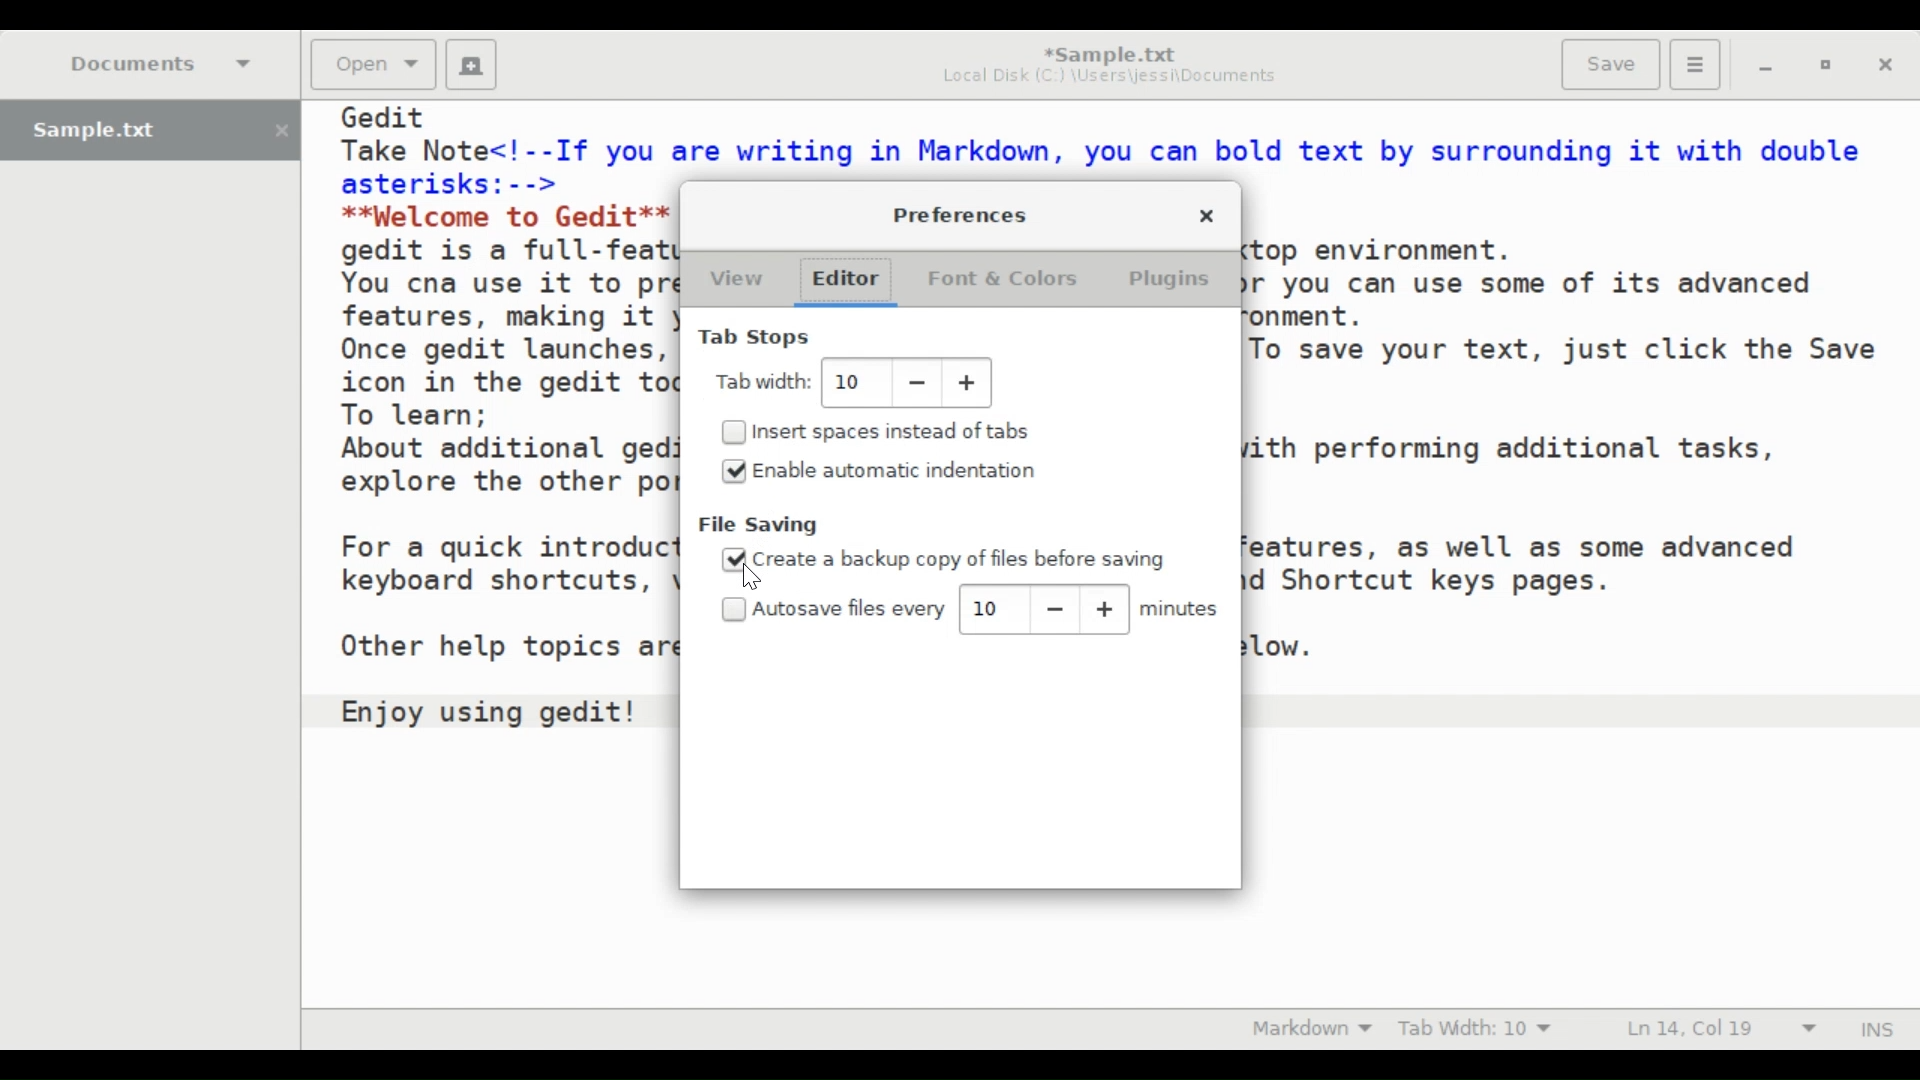 The width and height of the screenshot is (1920, 1080). I want to click on Tab Width, so click(765, 381).